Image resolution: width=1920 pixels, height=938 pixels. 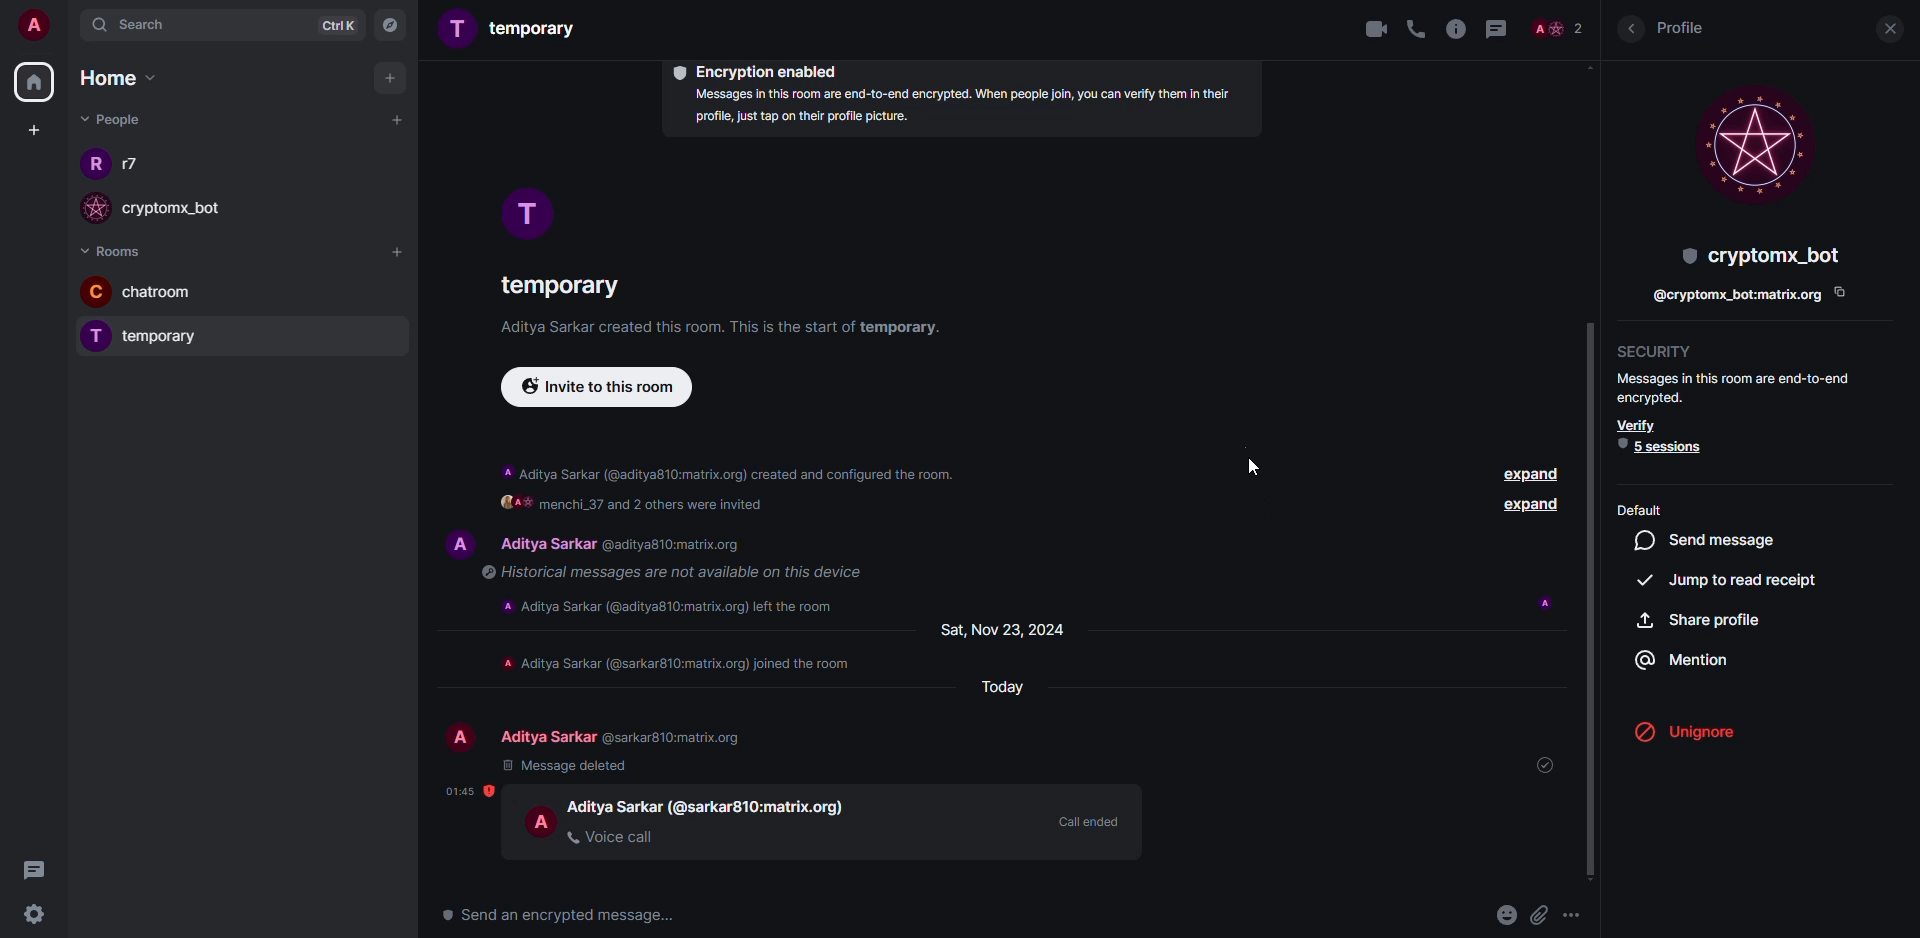 What do you see at coordinates (177, 294) in the screenshot?
I see `room` at bounding box center [177, 294].